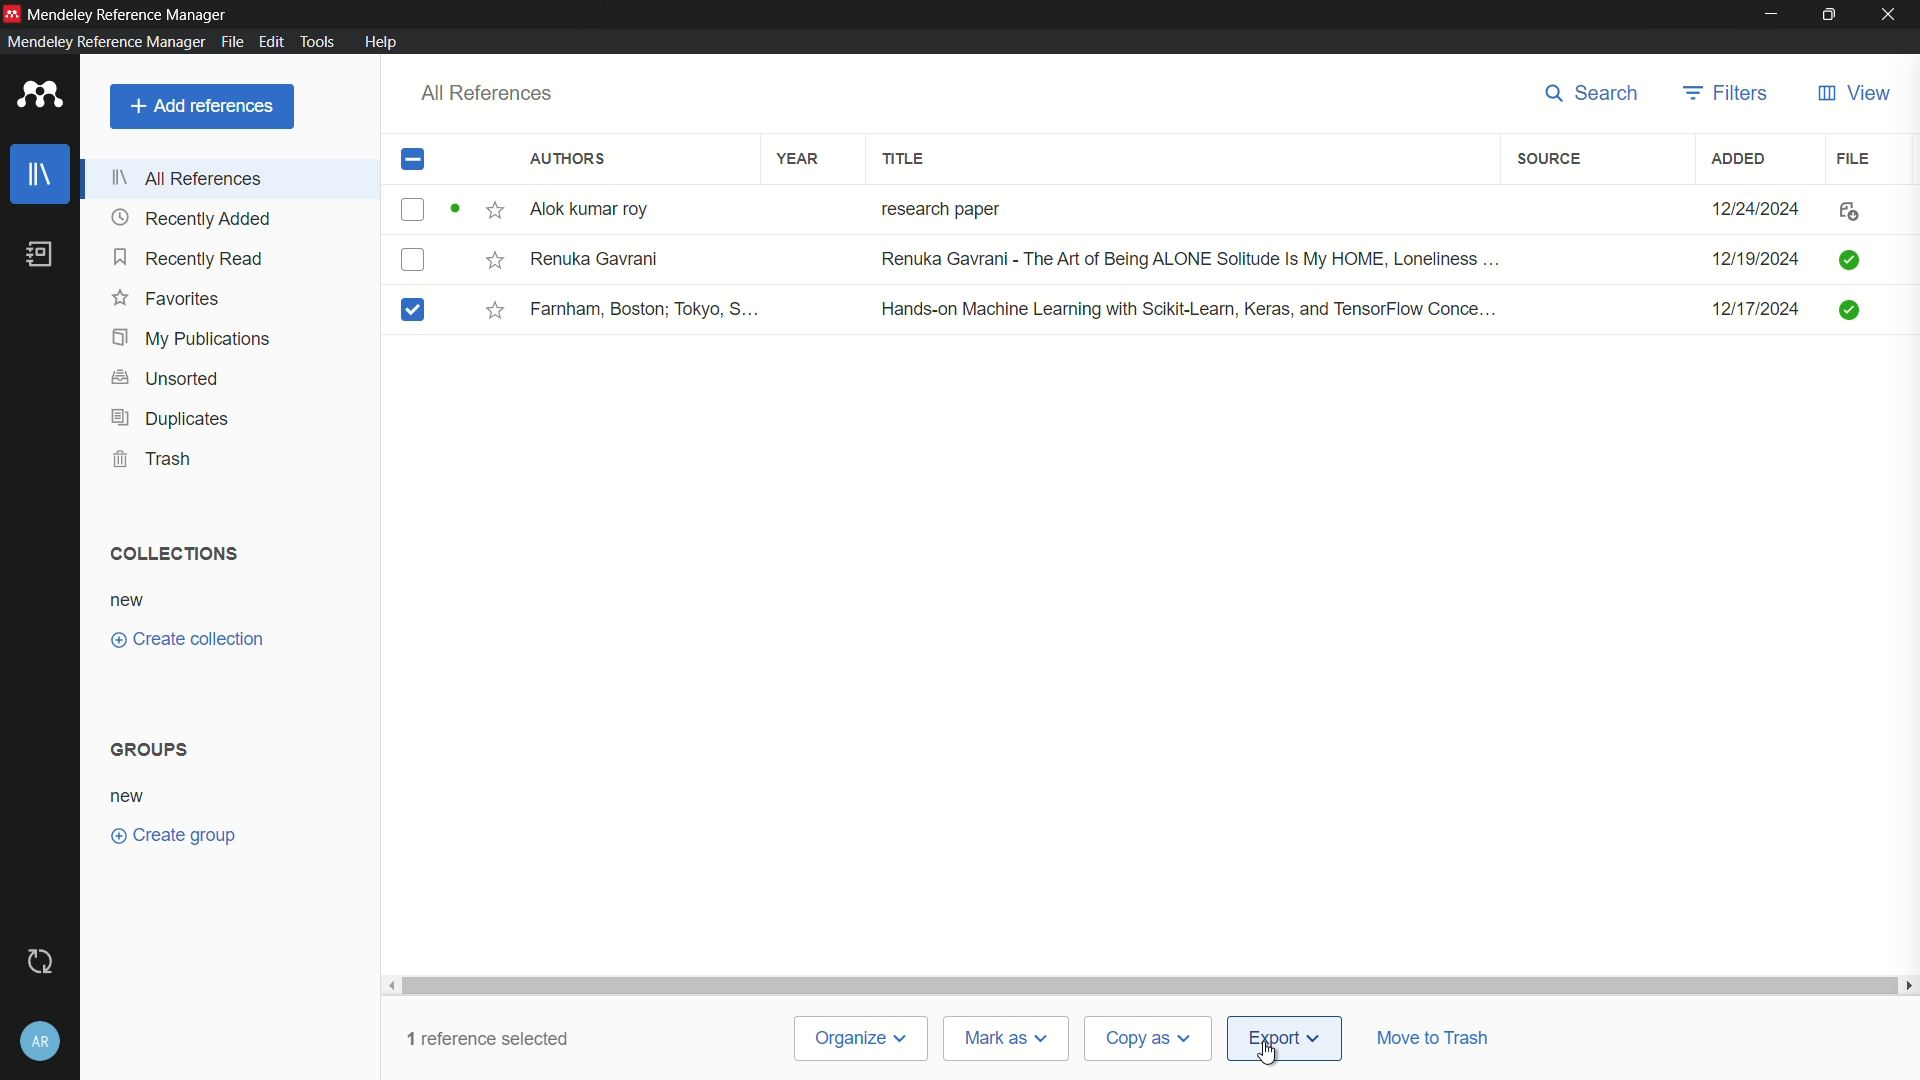 Image resolution: width=1920 pixels, height=1080 pixels. I want to click on create collection, so click(185, 640).